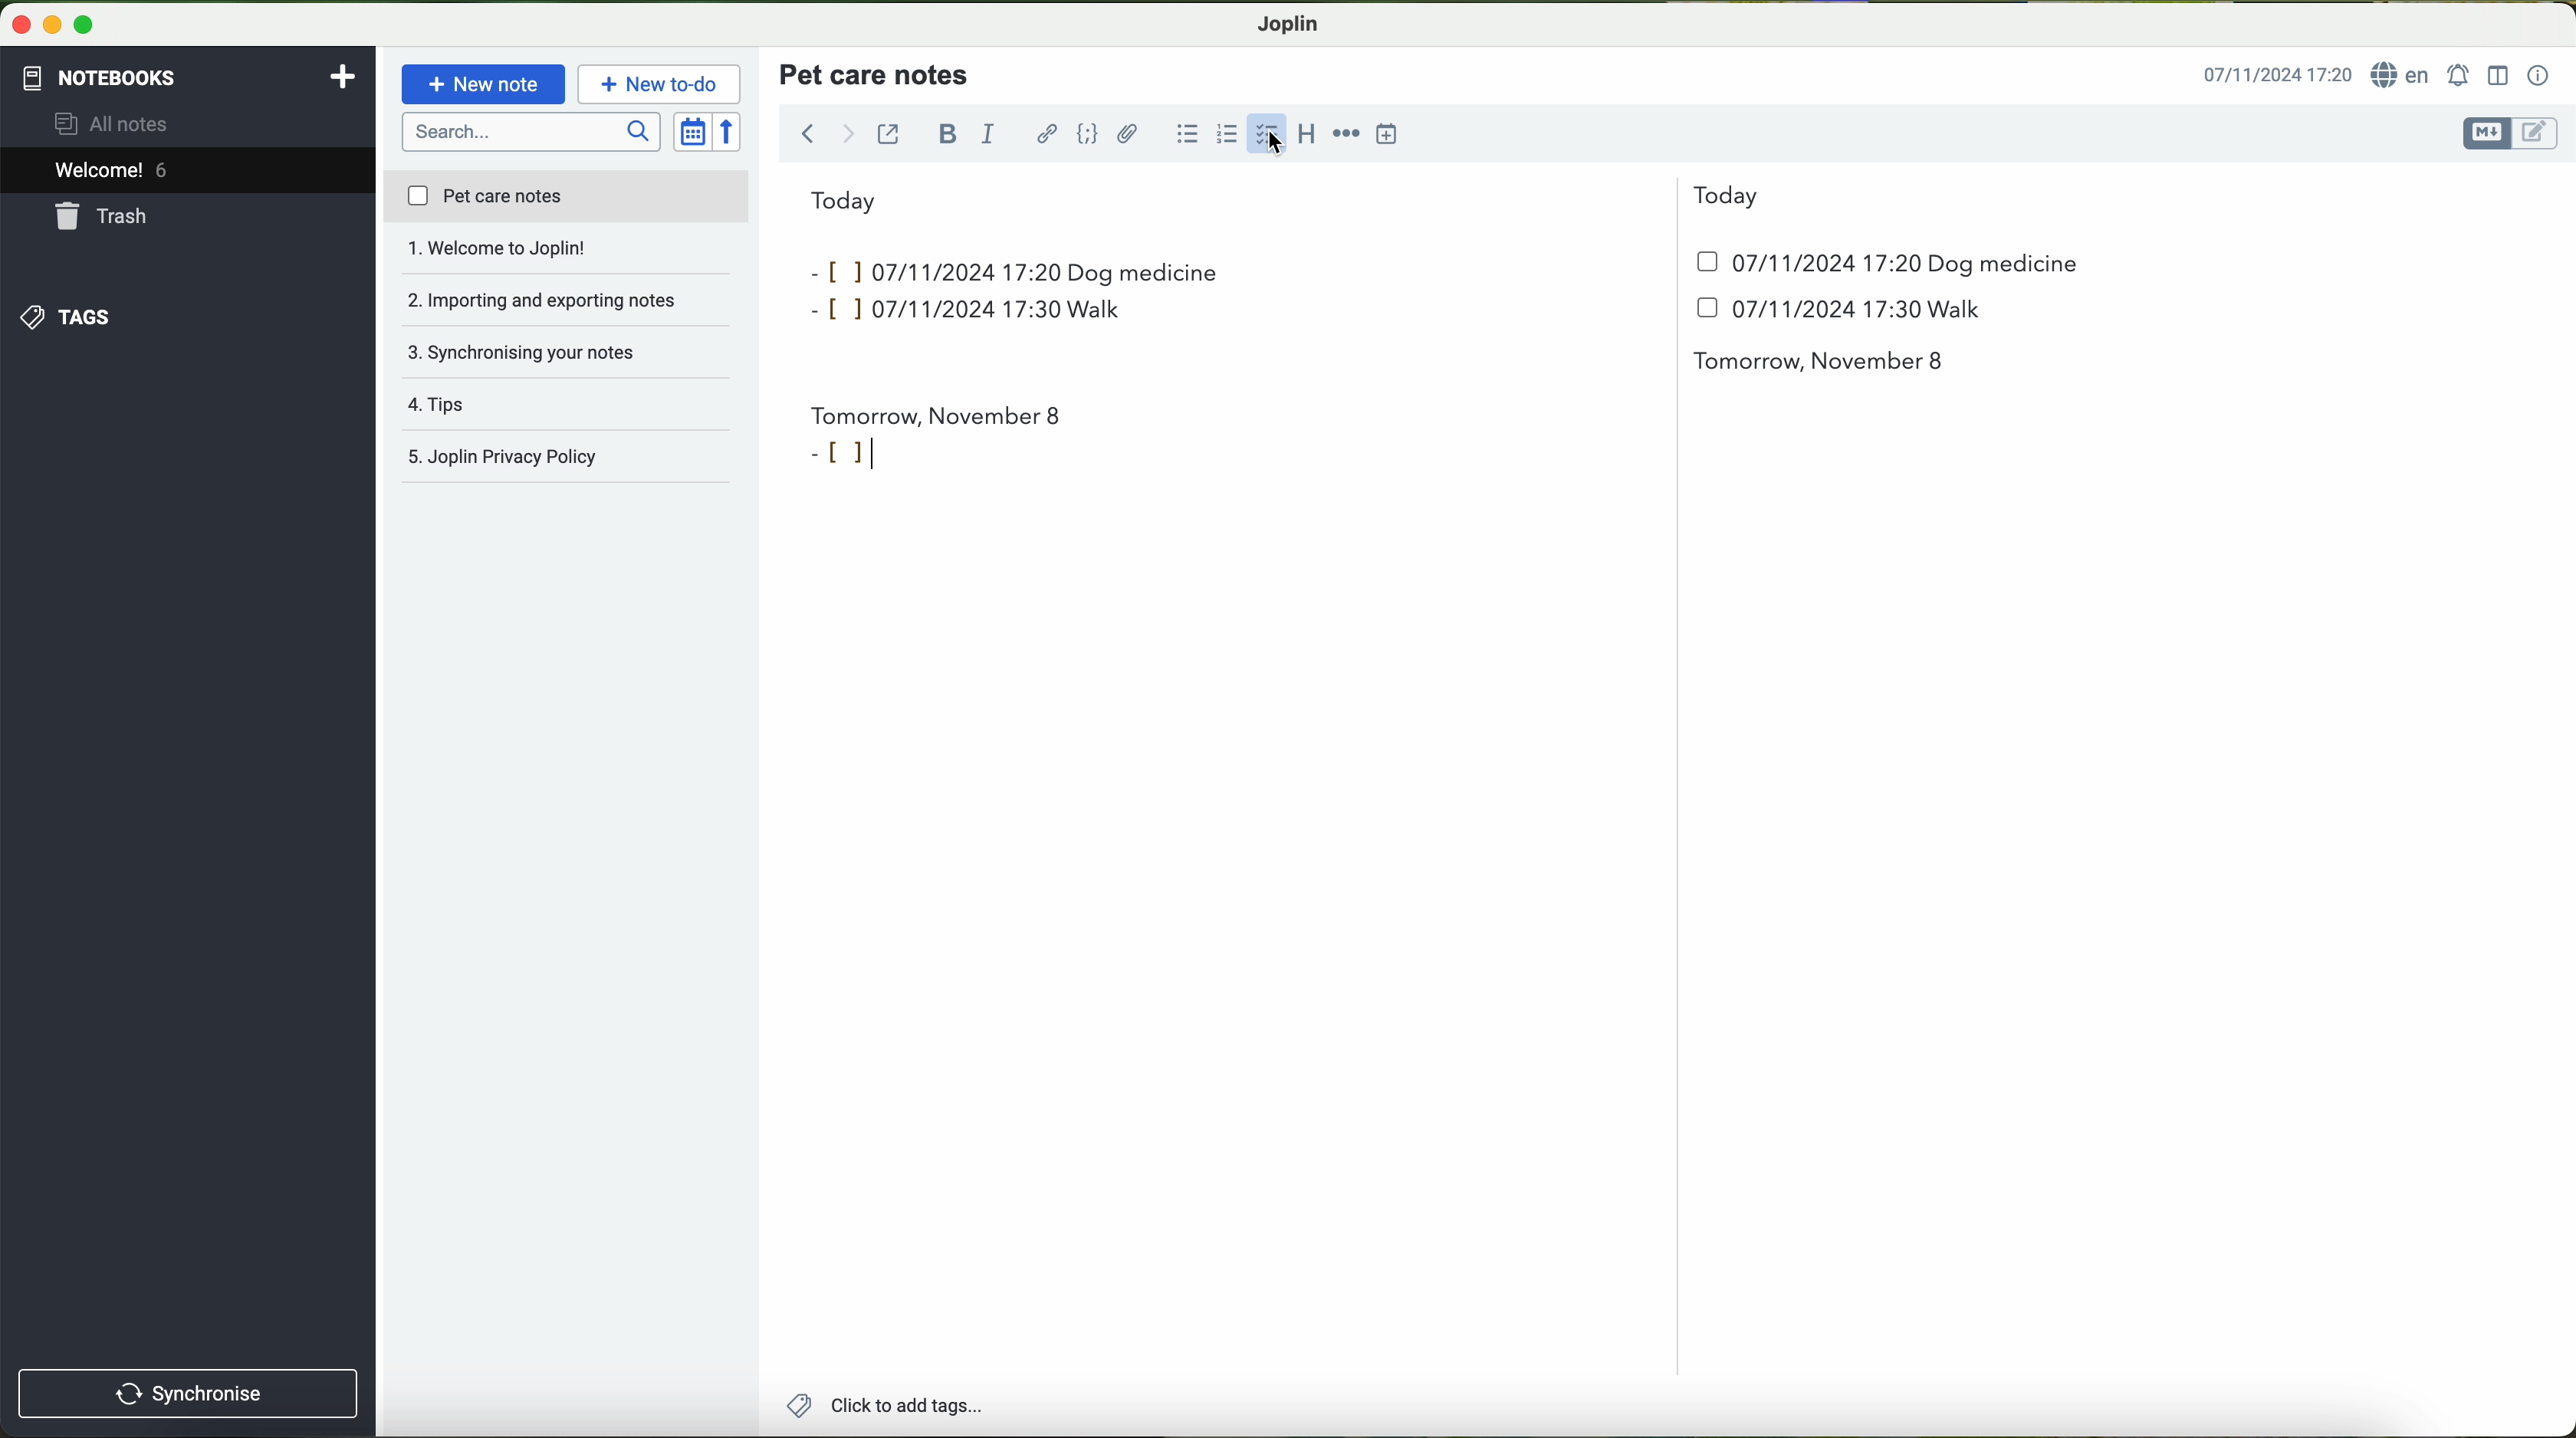 This screenshot has width=2576, height=1438. Describe the element at coordinates (2004, 265) in the screenshot. I see `dog medicine` at that location.